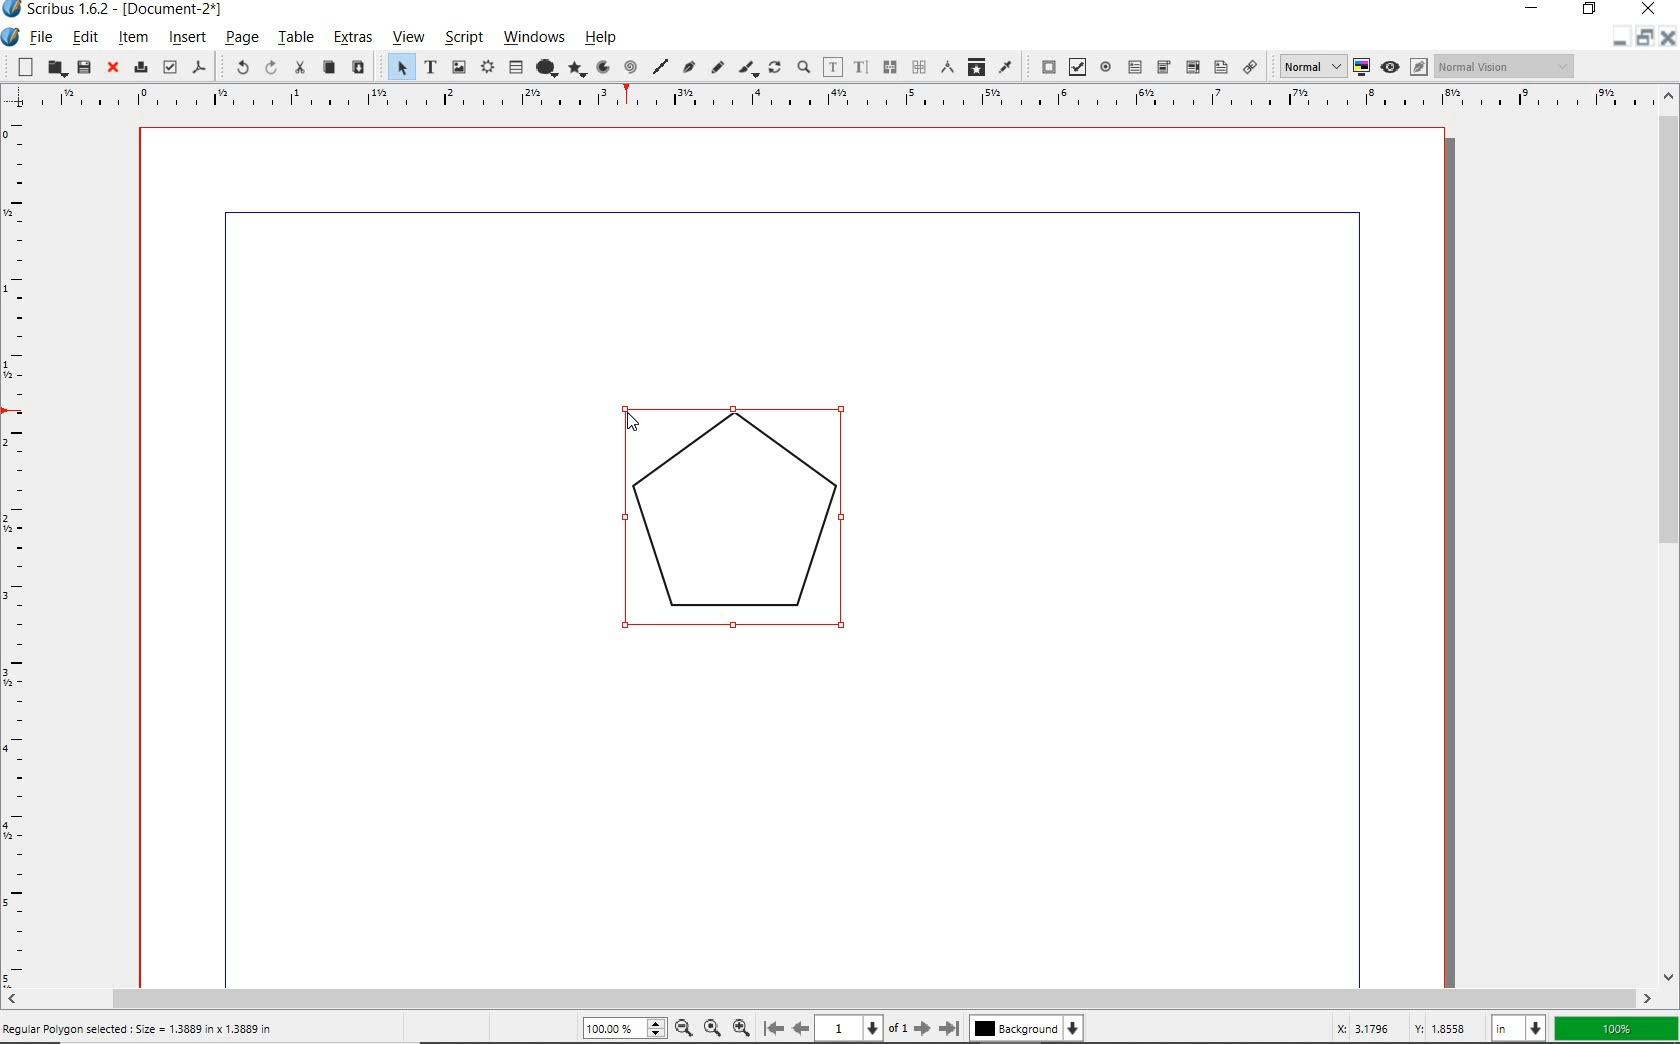 This screenshot has width=1680, height=1044. What do you see at coordinates (749, 528) in the screenshot?
I see `5 SIDE POLYGON DRAWN` at bounding box center [749, 528].